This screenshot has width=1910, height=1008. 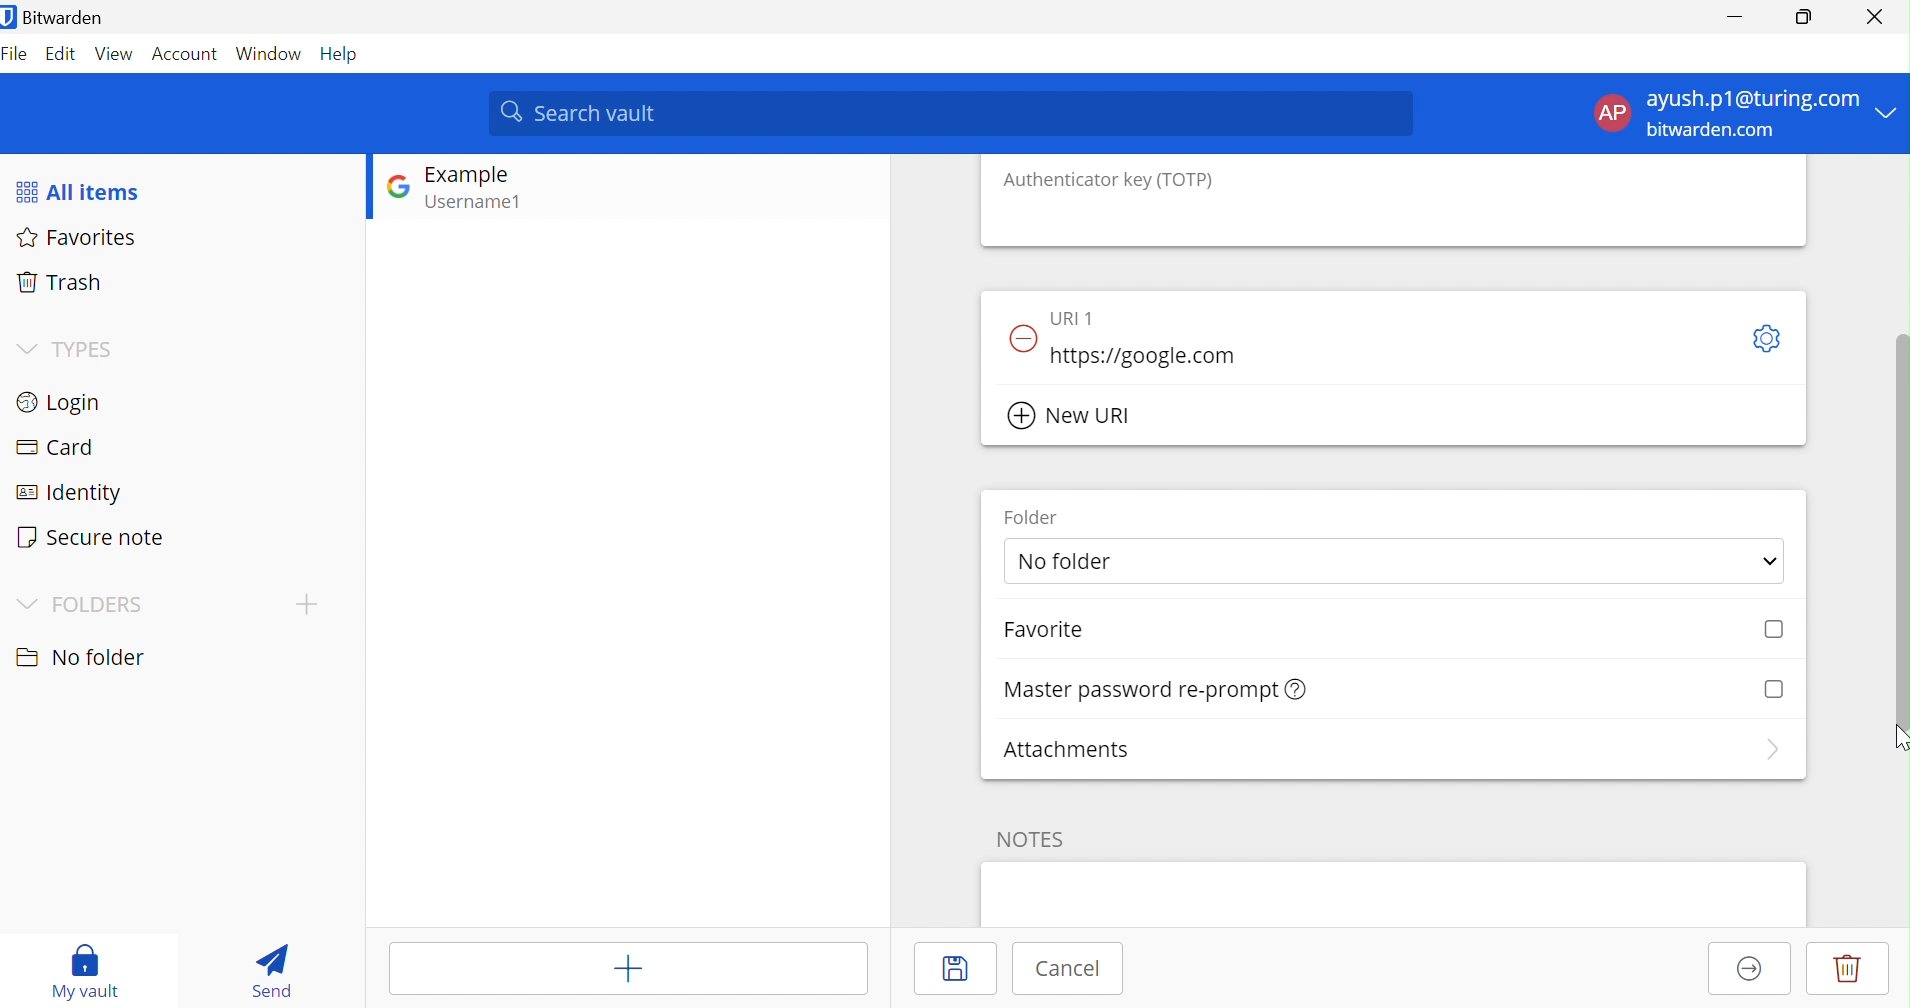 What do you see at coordinates (1151, 356) in the screenshot?
I see `https://google.com` at bounding box center [1151, 356].